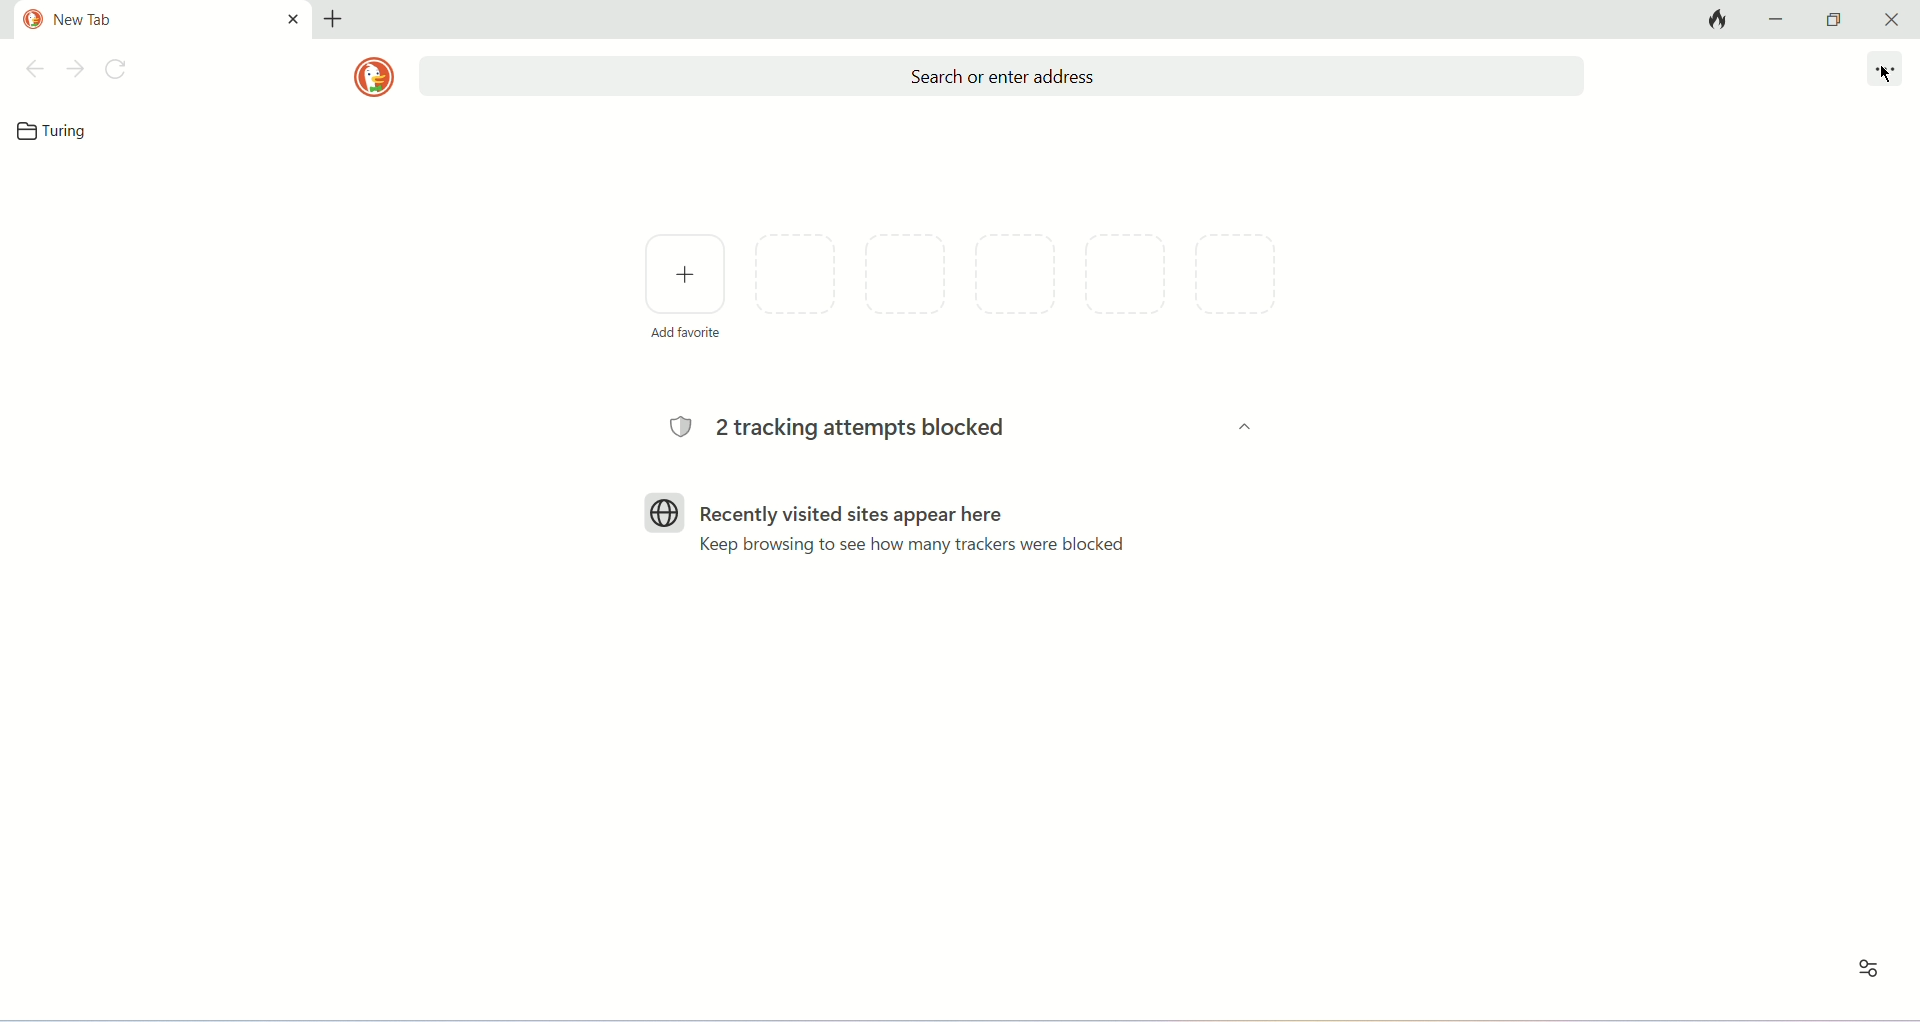 The image size is (1920, 1022). Describe the element at coordinates (1888, 70) in the screenshot. I see `more options` at that location.